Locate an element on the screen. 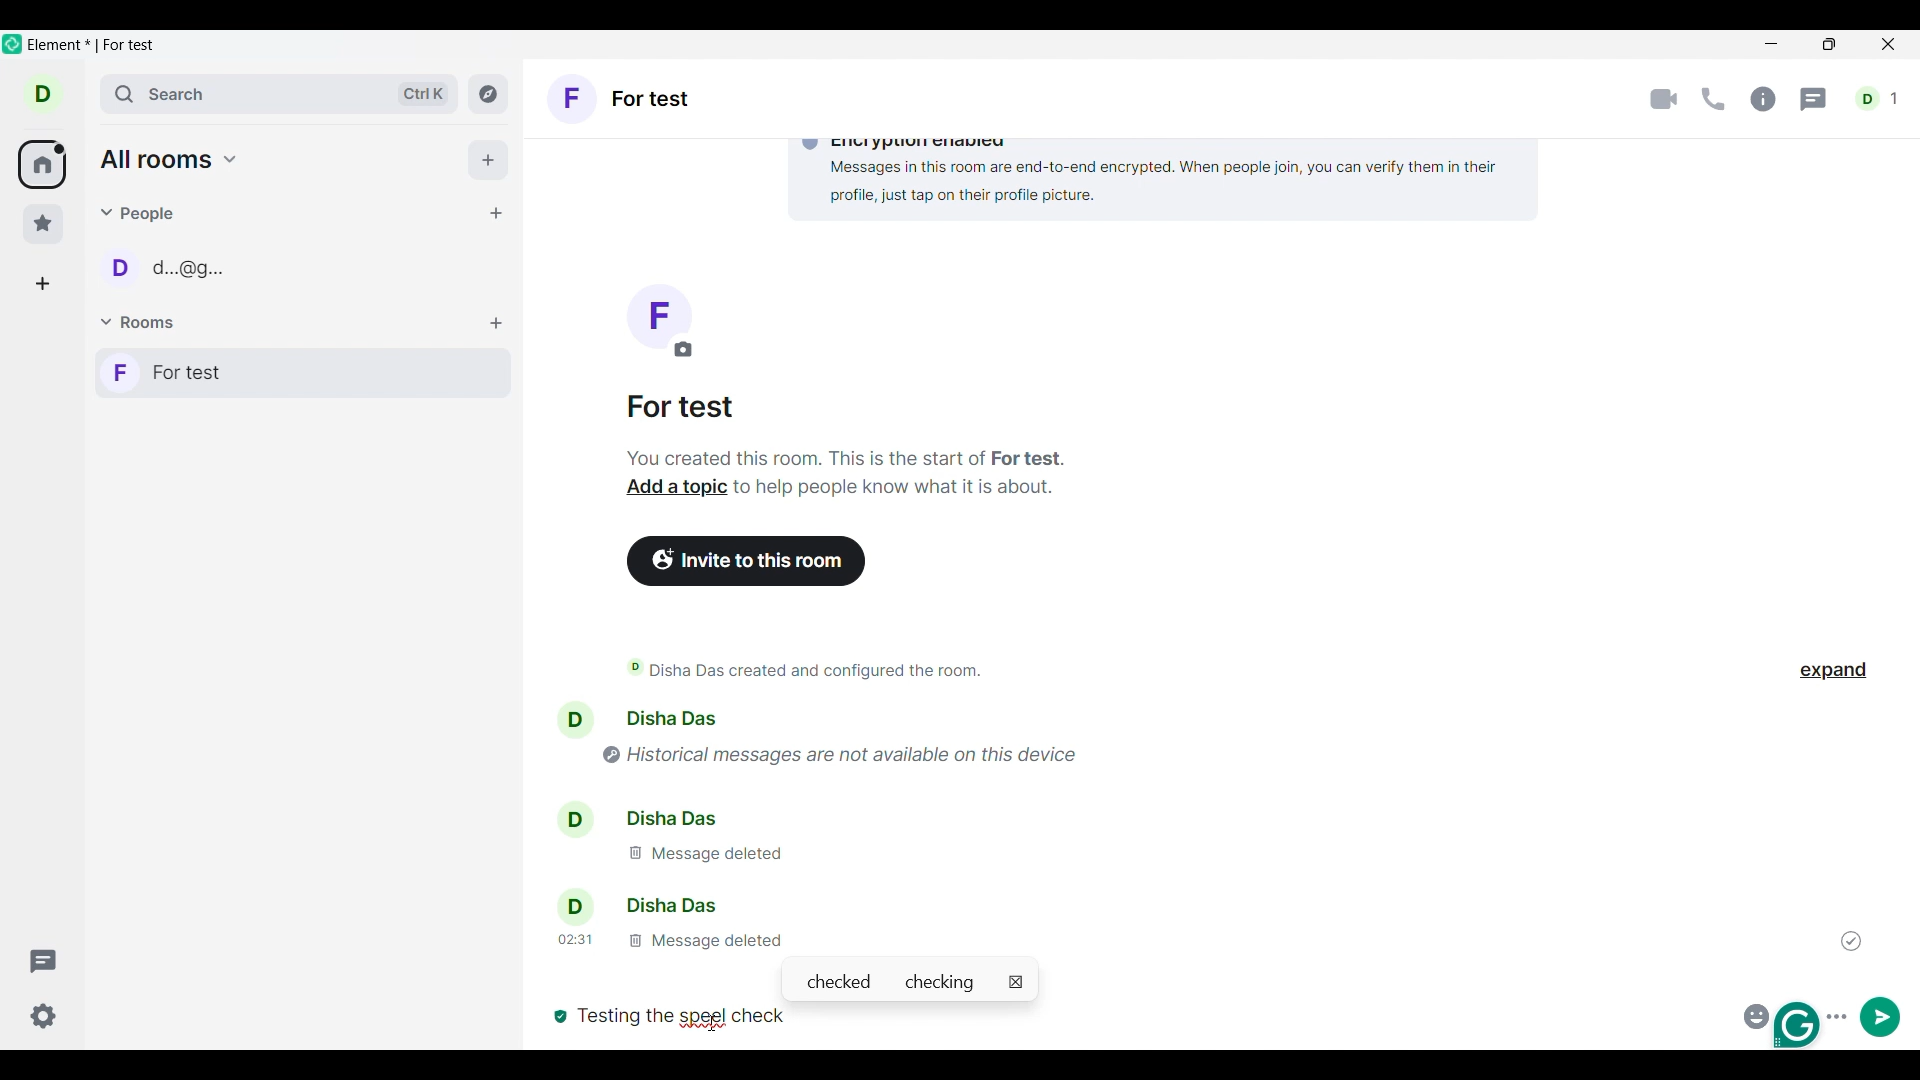  disha das is located at coordinates (679, 718).